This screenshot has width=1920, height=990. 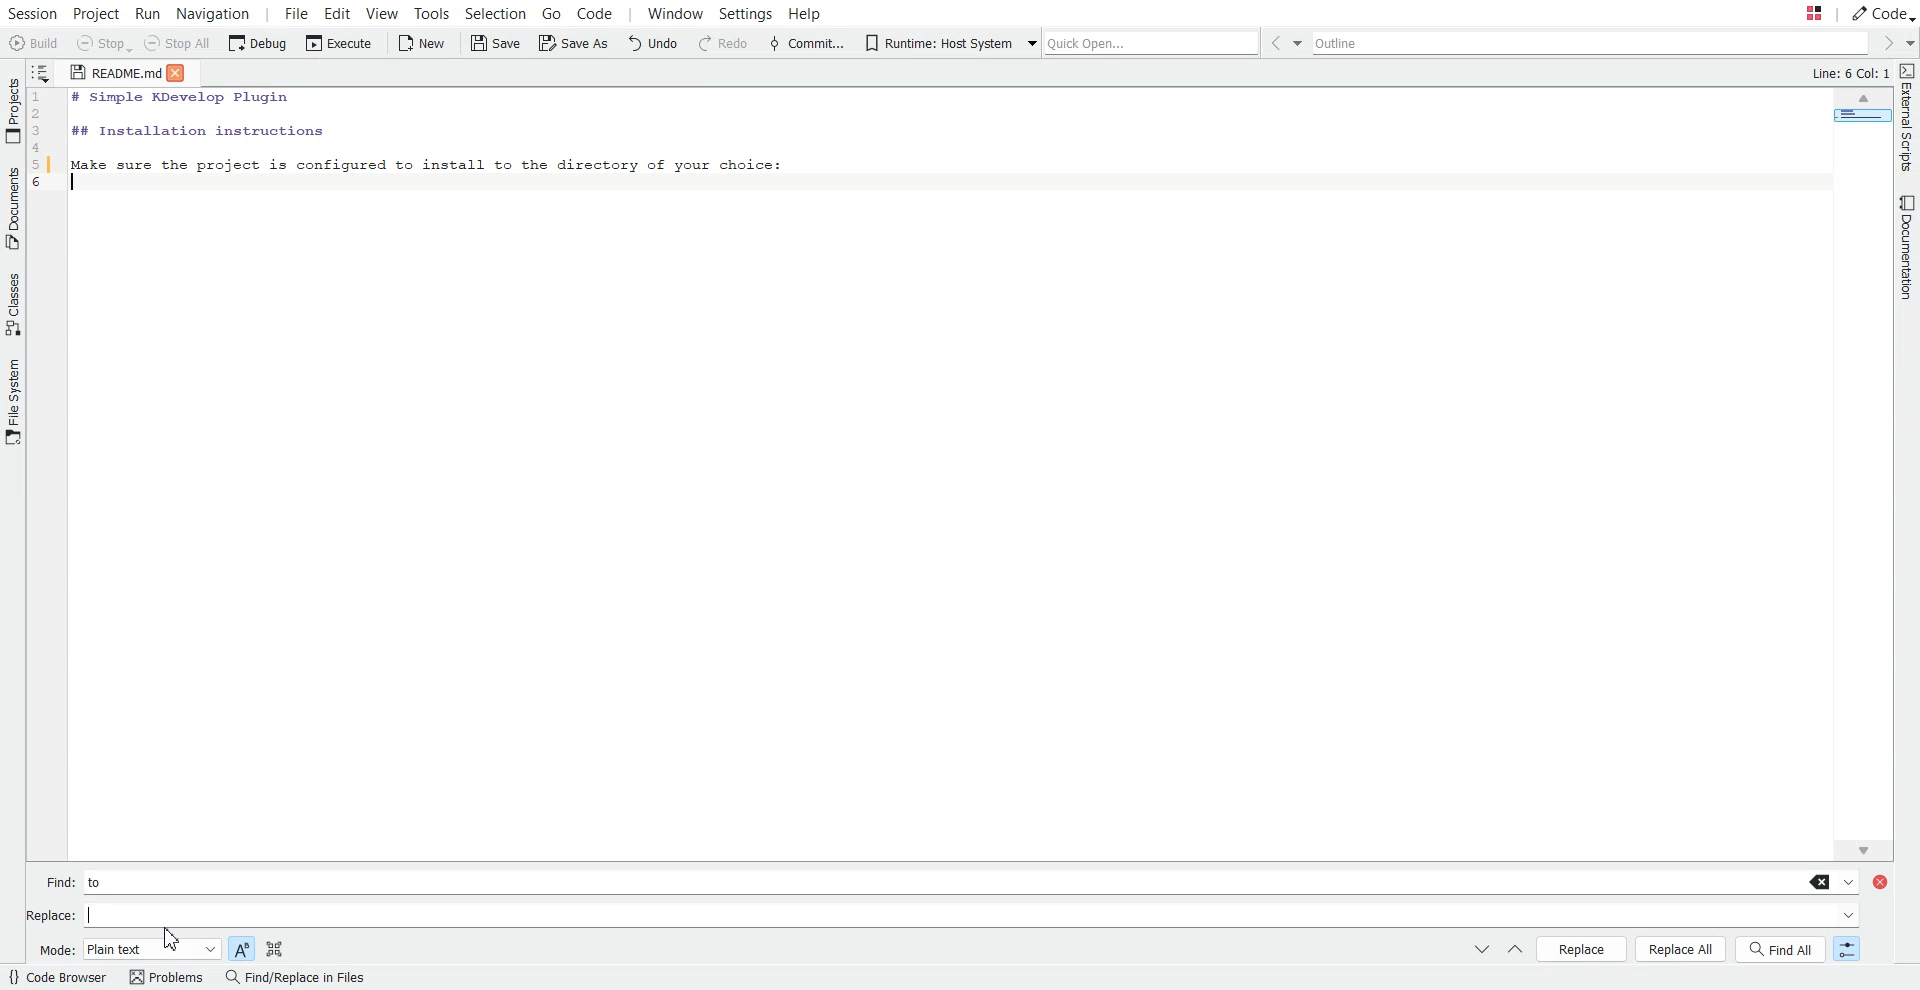 What do you see at coordinates (12, 208) in the screenshot?
I see `Documents` at bounding box center [12, 208].